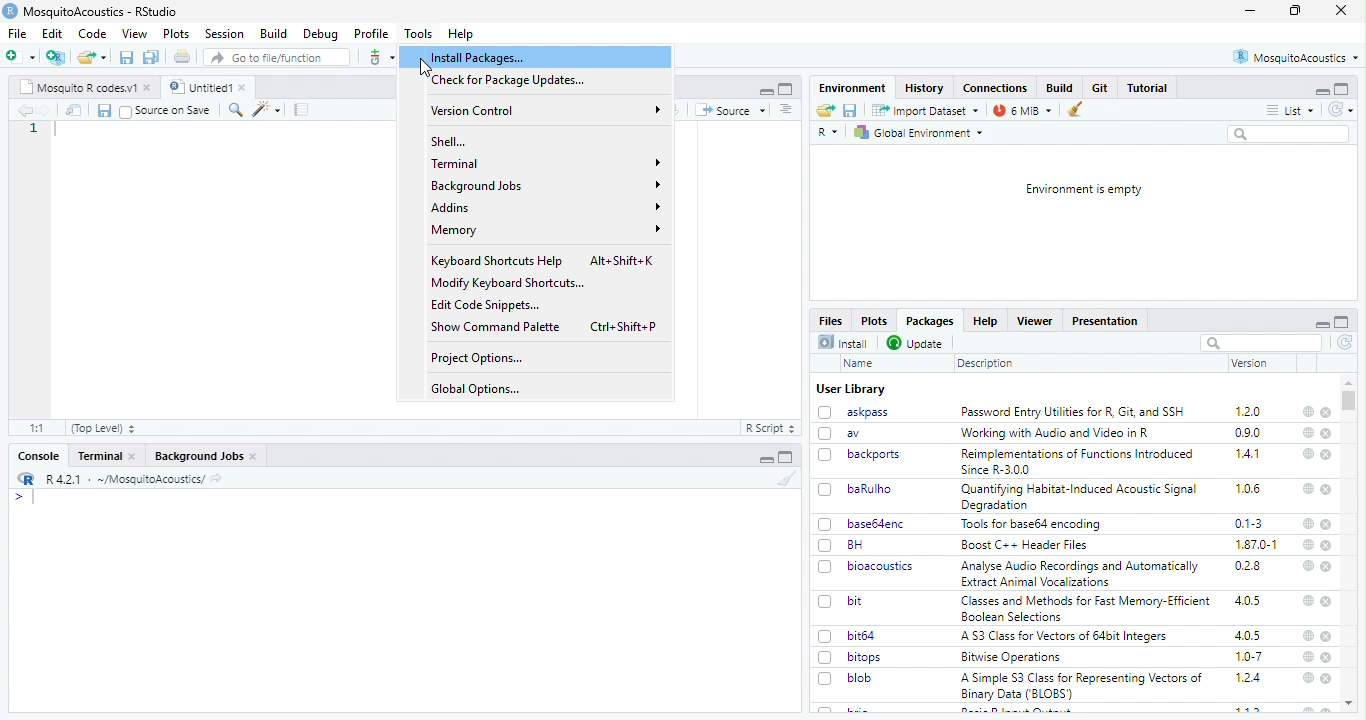 This screenshot has width=1366, height=720. I want to click on checkbox, so click(826, 658).